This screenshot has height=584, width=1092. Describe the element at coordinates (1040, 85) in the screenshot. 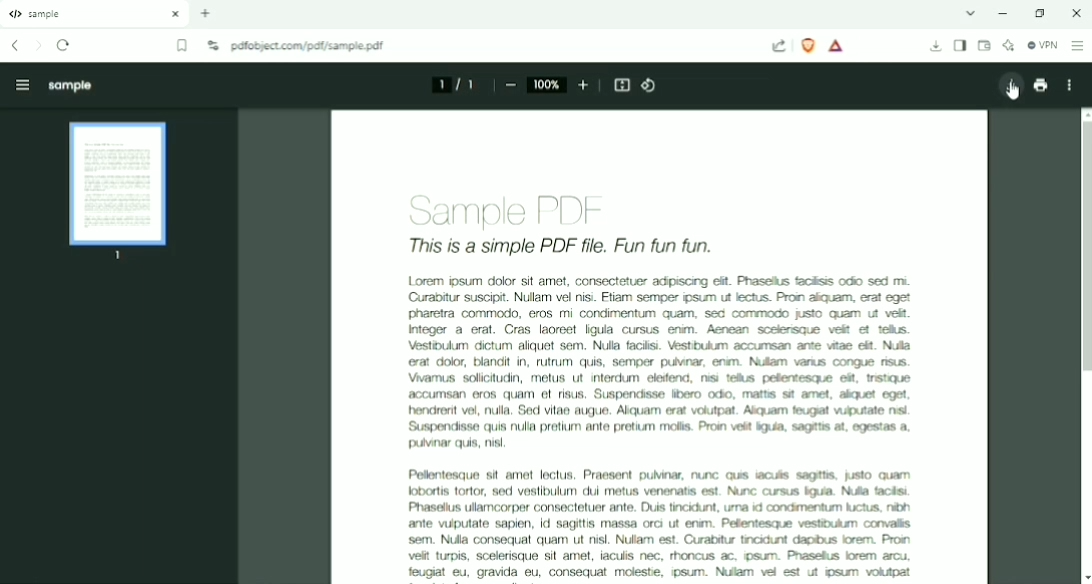

I see `Print` at that location.